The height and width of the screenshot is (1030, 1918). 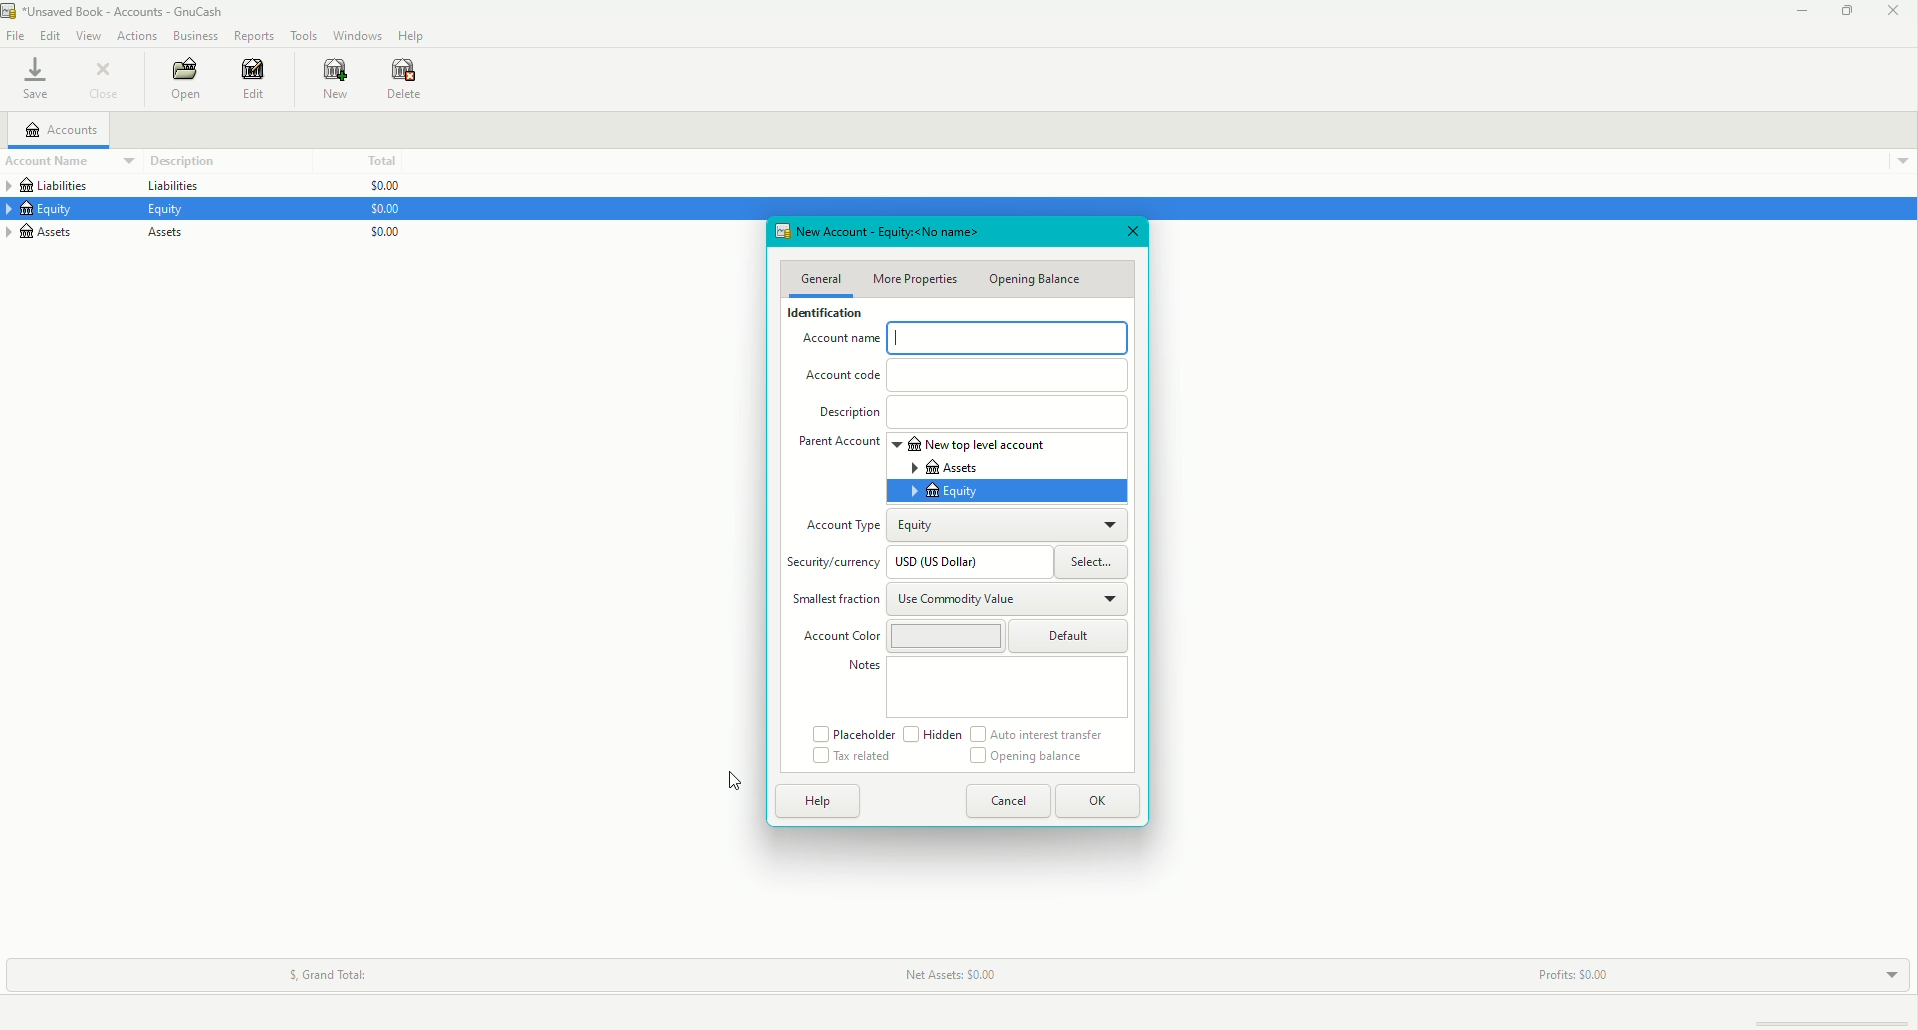 I want to click on Restore, so click(x=1846, y=15).